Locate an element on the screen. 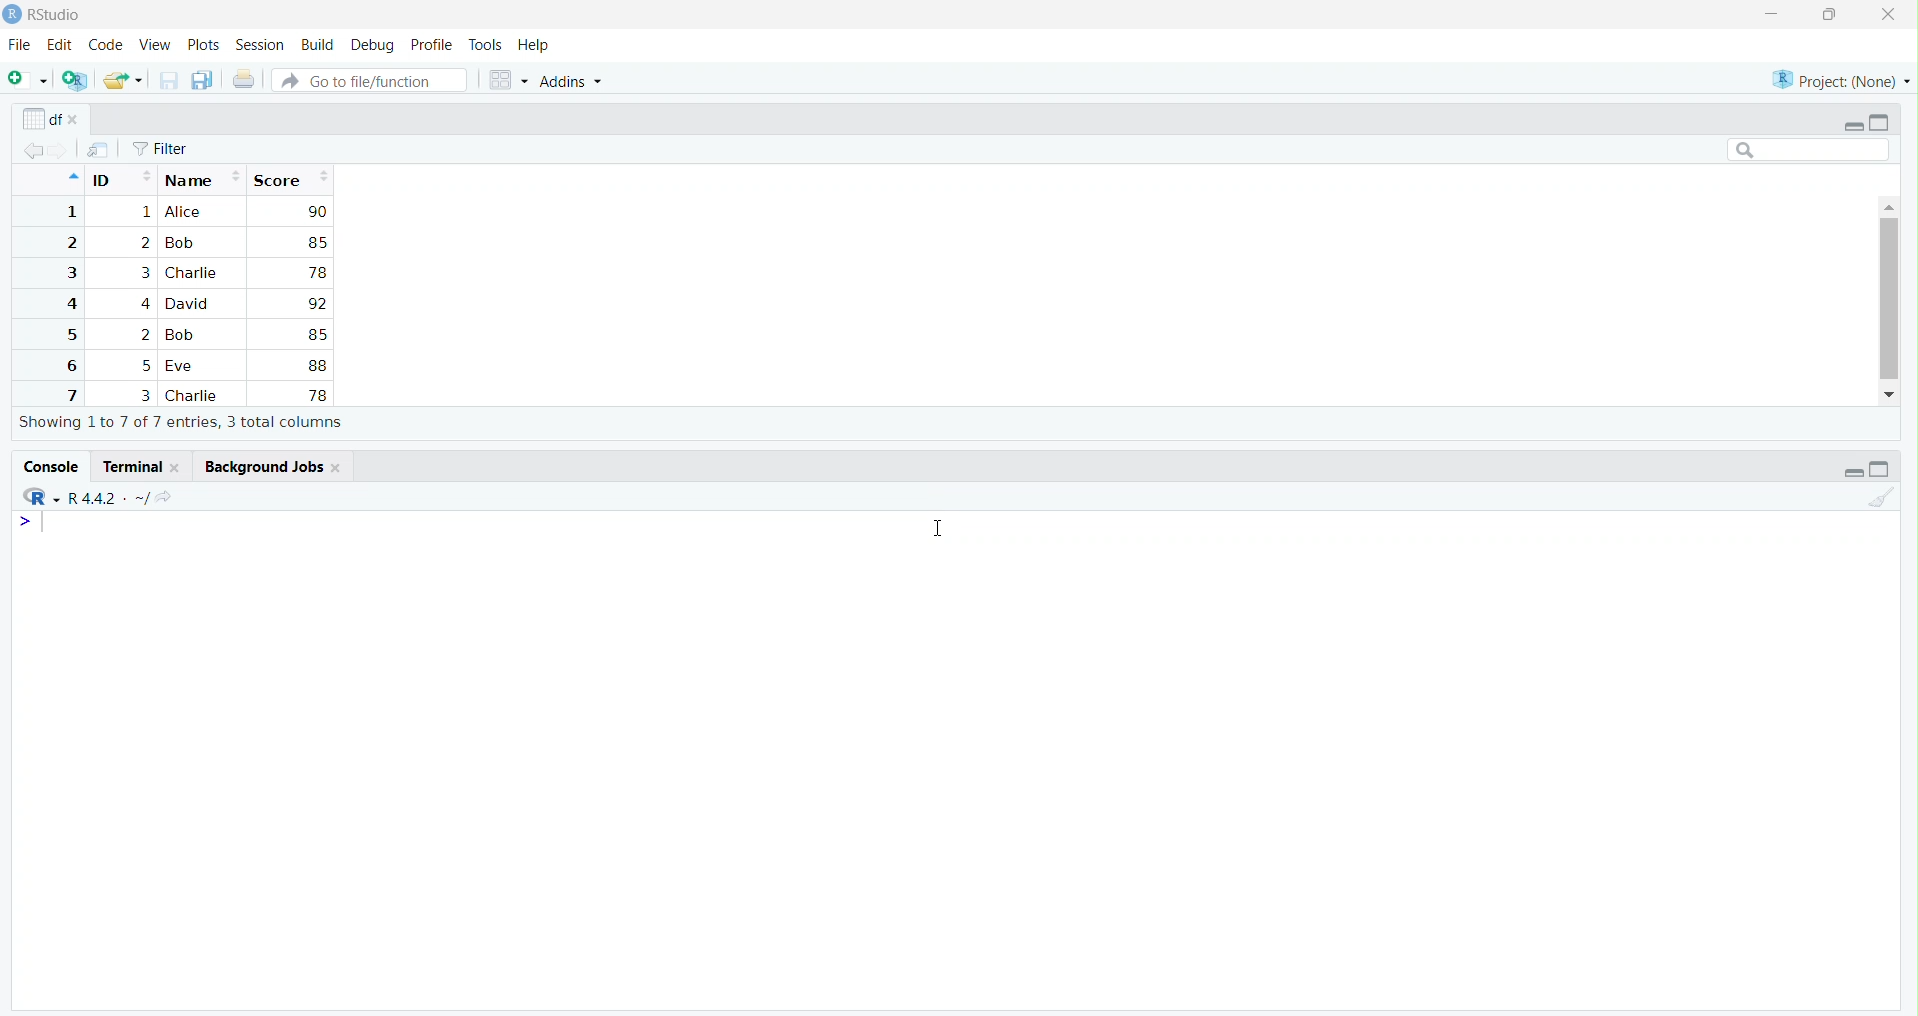  Tools is located at coordinates (486, 46).